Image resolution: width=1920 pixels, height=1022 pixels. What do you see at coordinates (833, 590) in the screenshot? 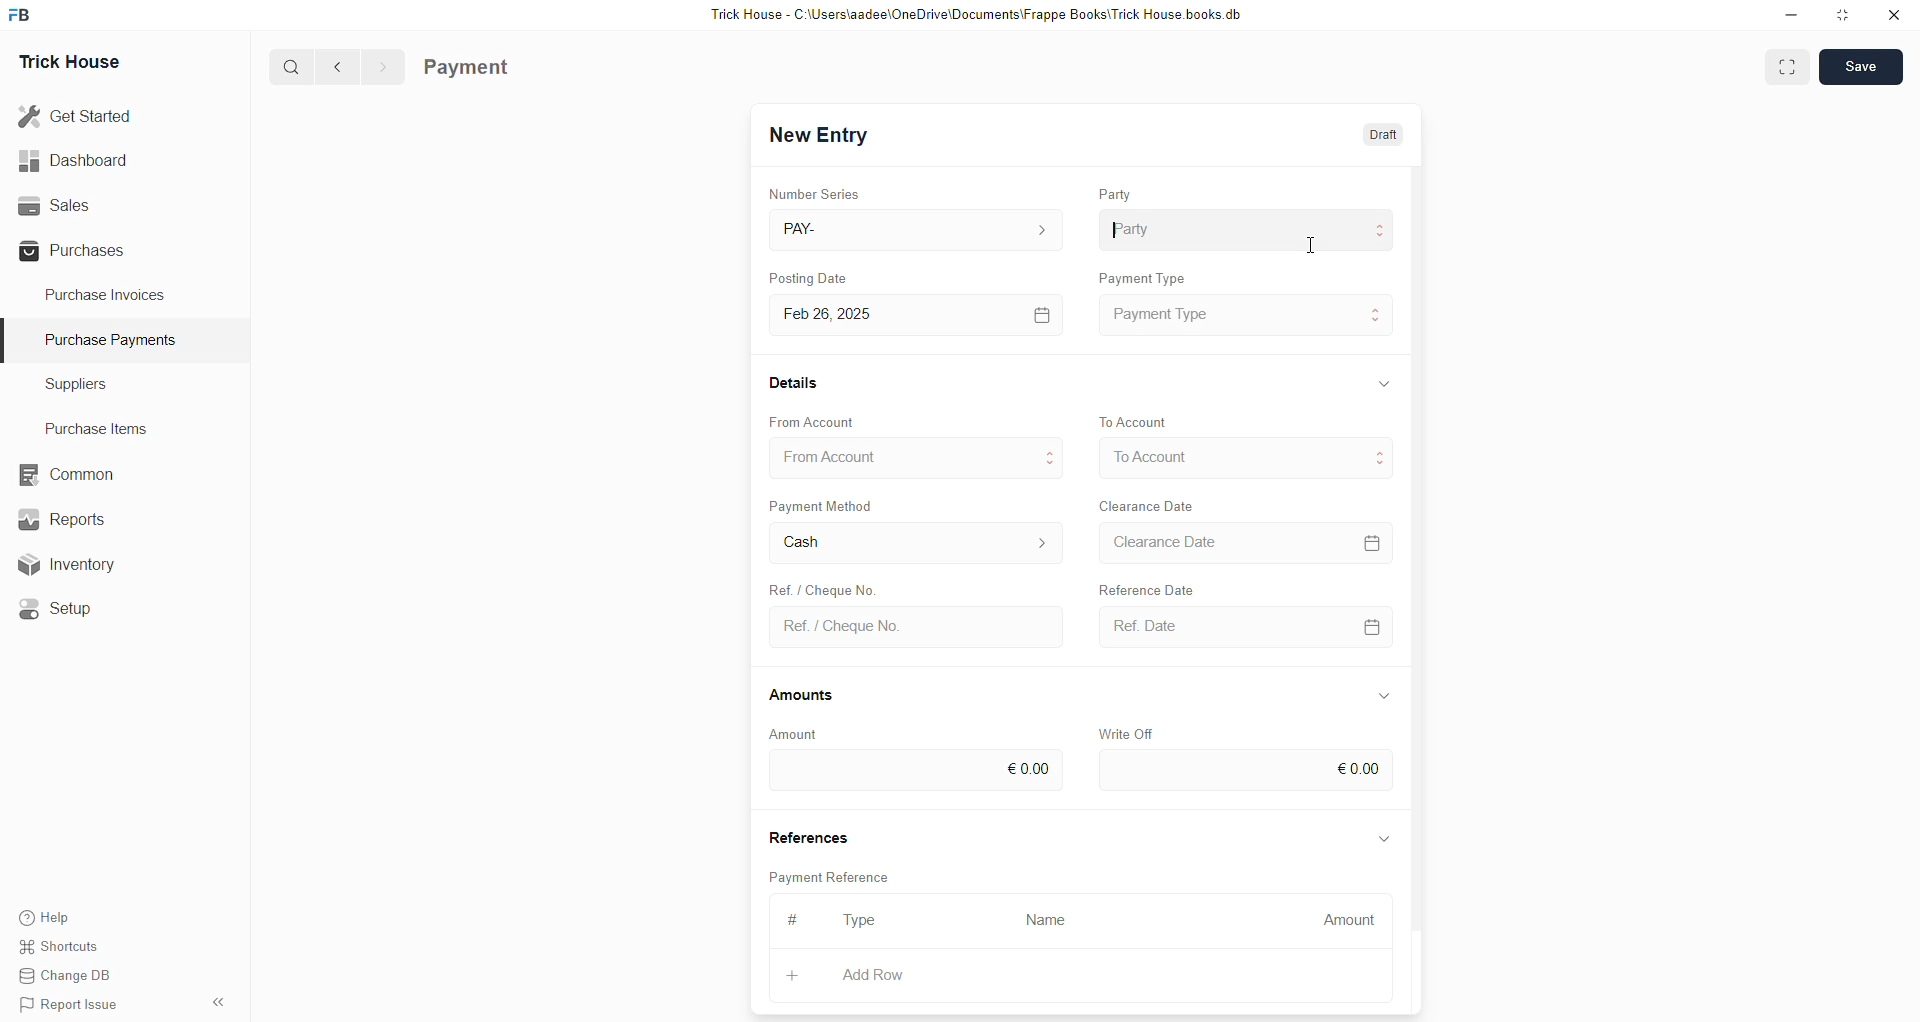
I see `Ref. / Cheque No.` at bounding box center [833, 590].